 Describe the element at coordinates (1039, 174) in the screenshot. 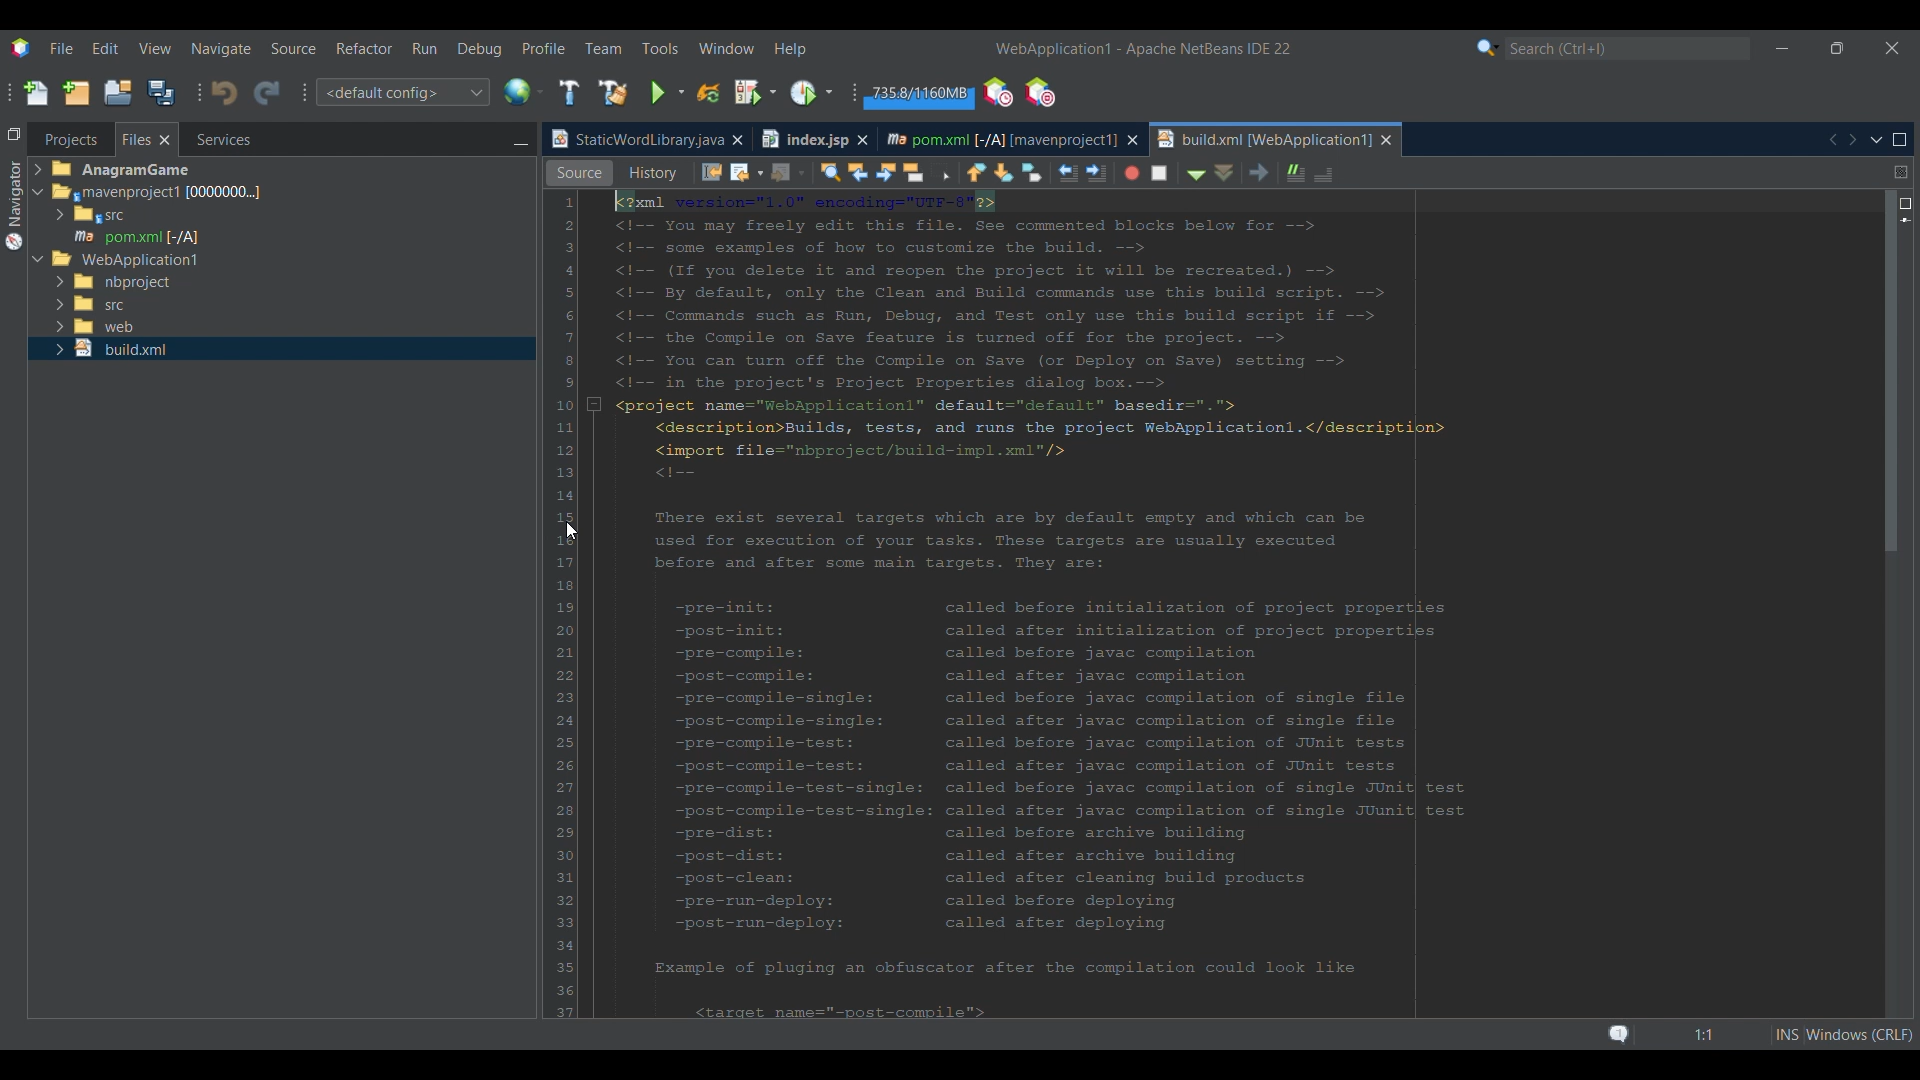

I see `Find previous occurrence` at that location.